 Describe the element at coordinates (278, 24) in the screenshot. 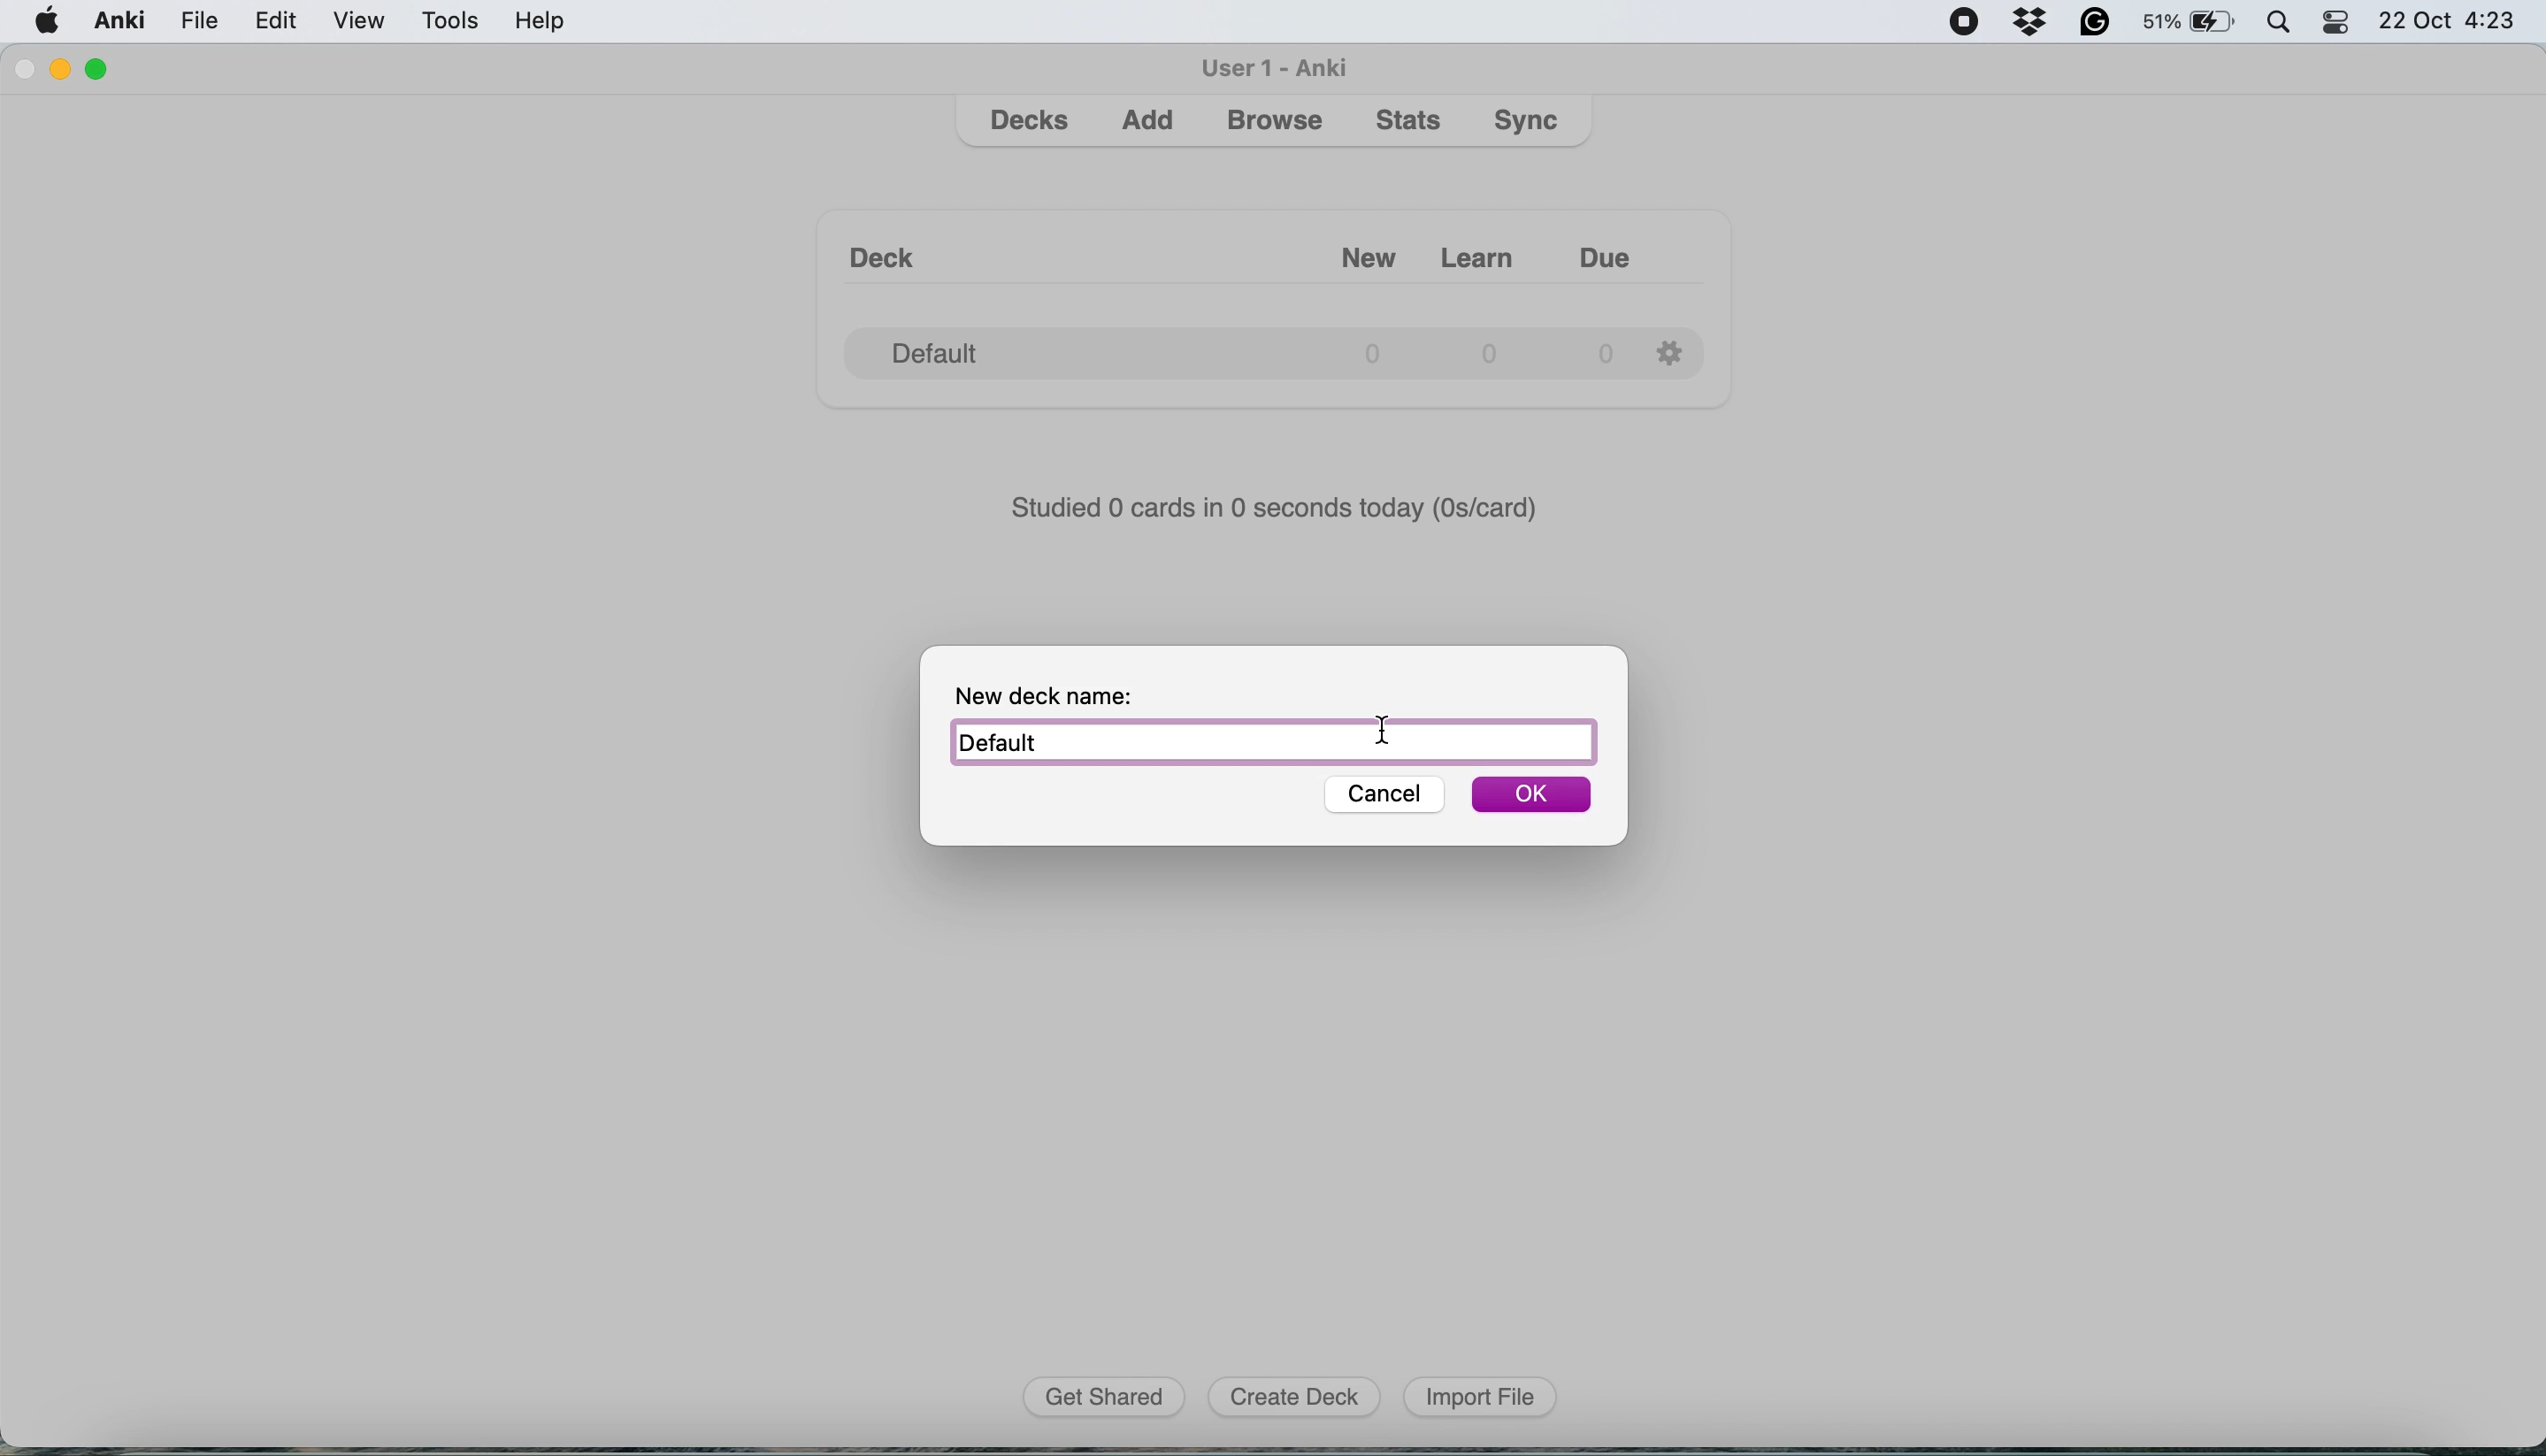

I see `edit` at that location.